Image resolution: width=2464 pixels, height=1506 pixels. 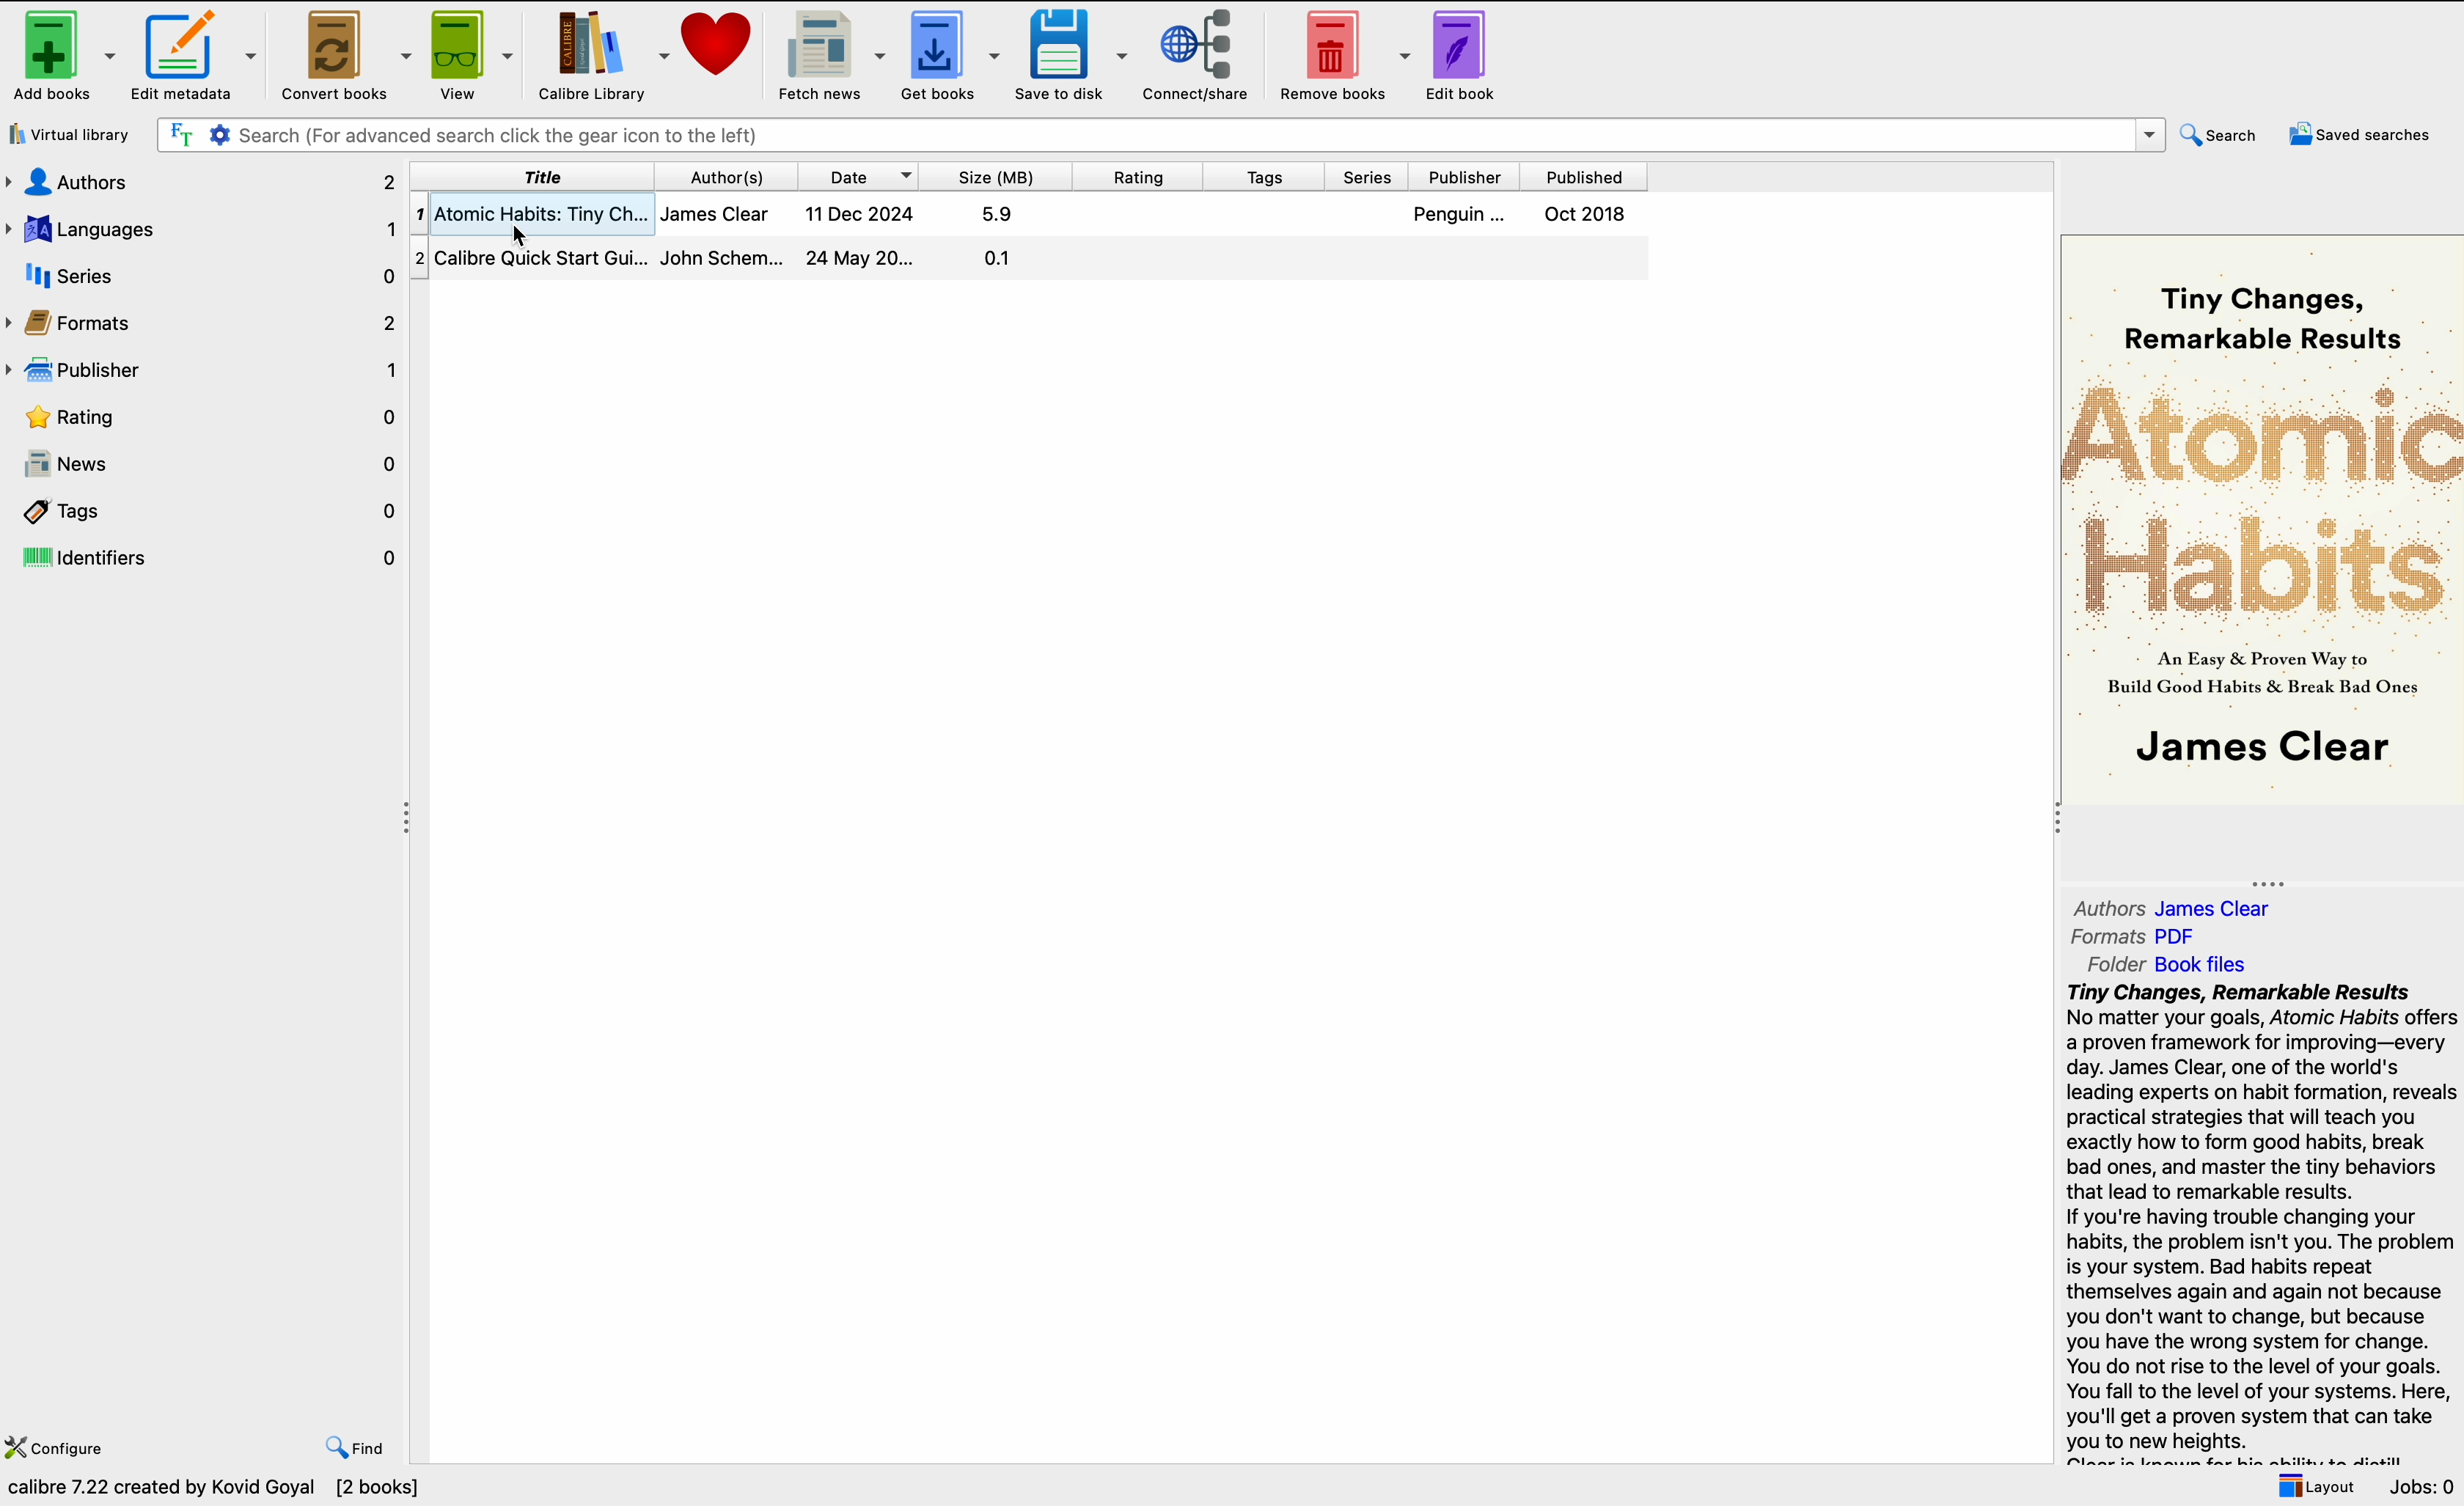 I want to click on click on the first book, so click(x=1025, y=213).